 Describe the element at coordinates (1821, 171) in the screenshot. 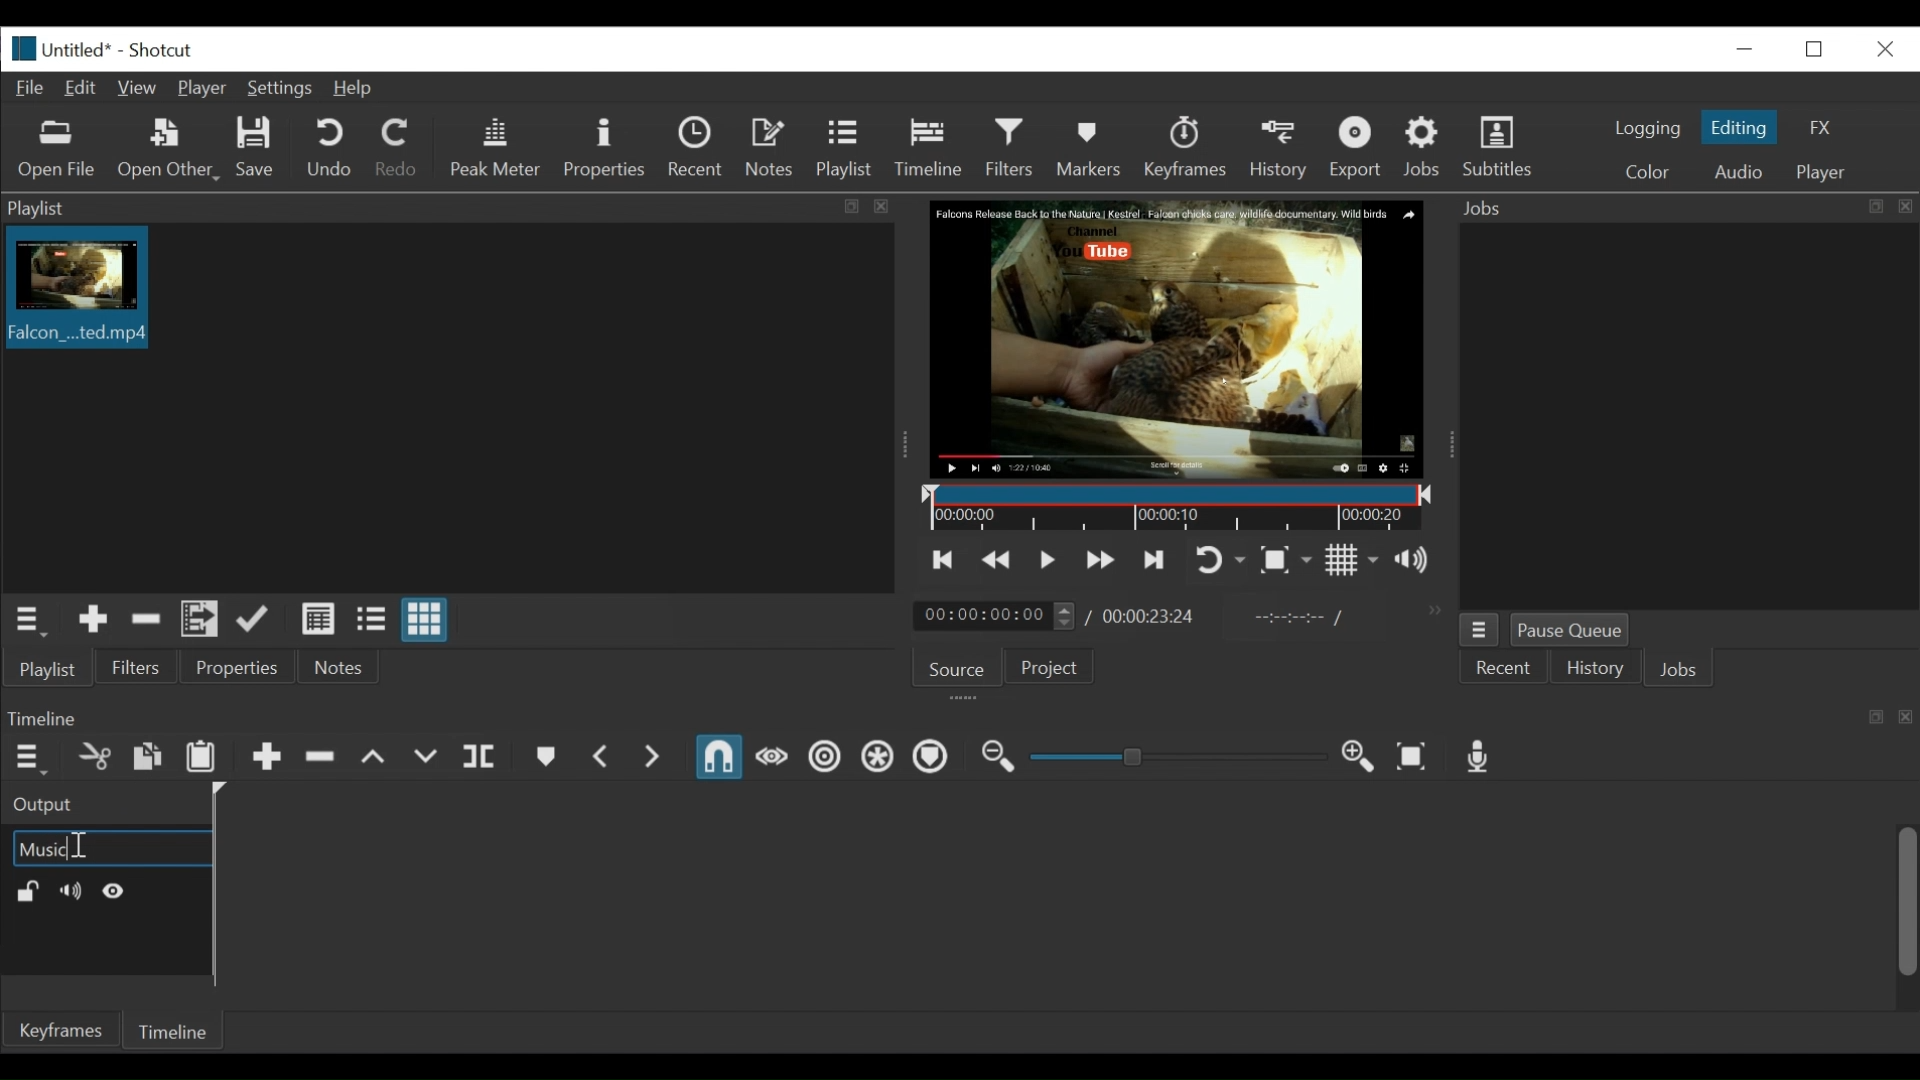

I see `Player` at that location.